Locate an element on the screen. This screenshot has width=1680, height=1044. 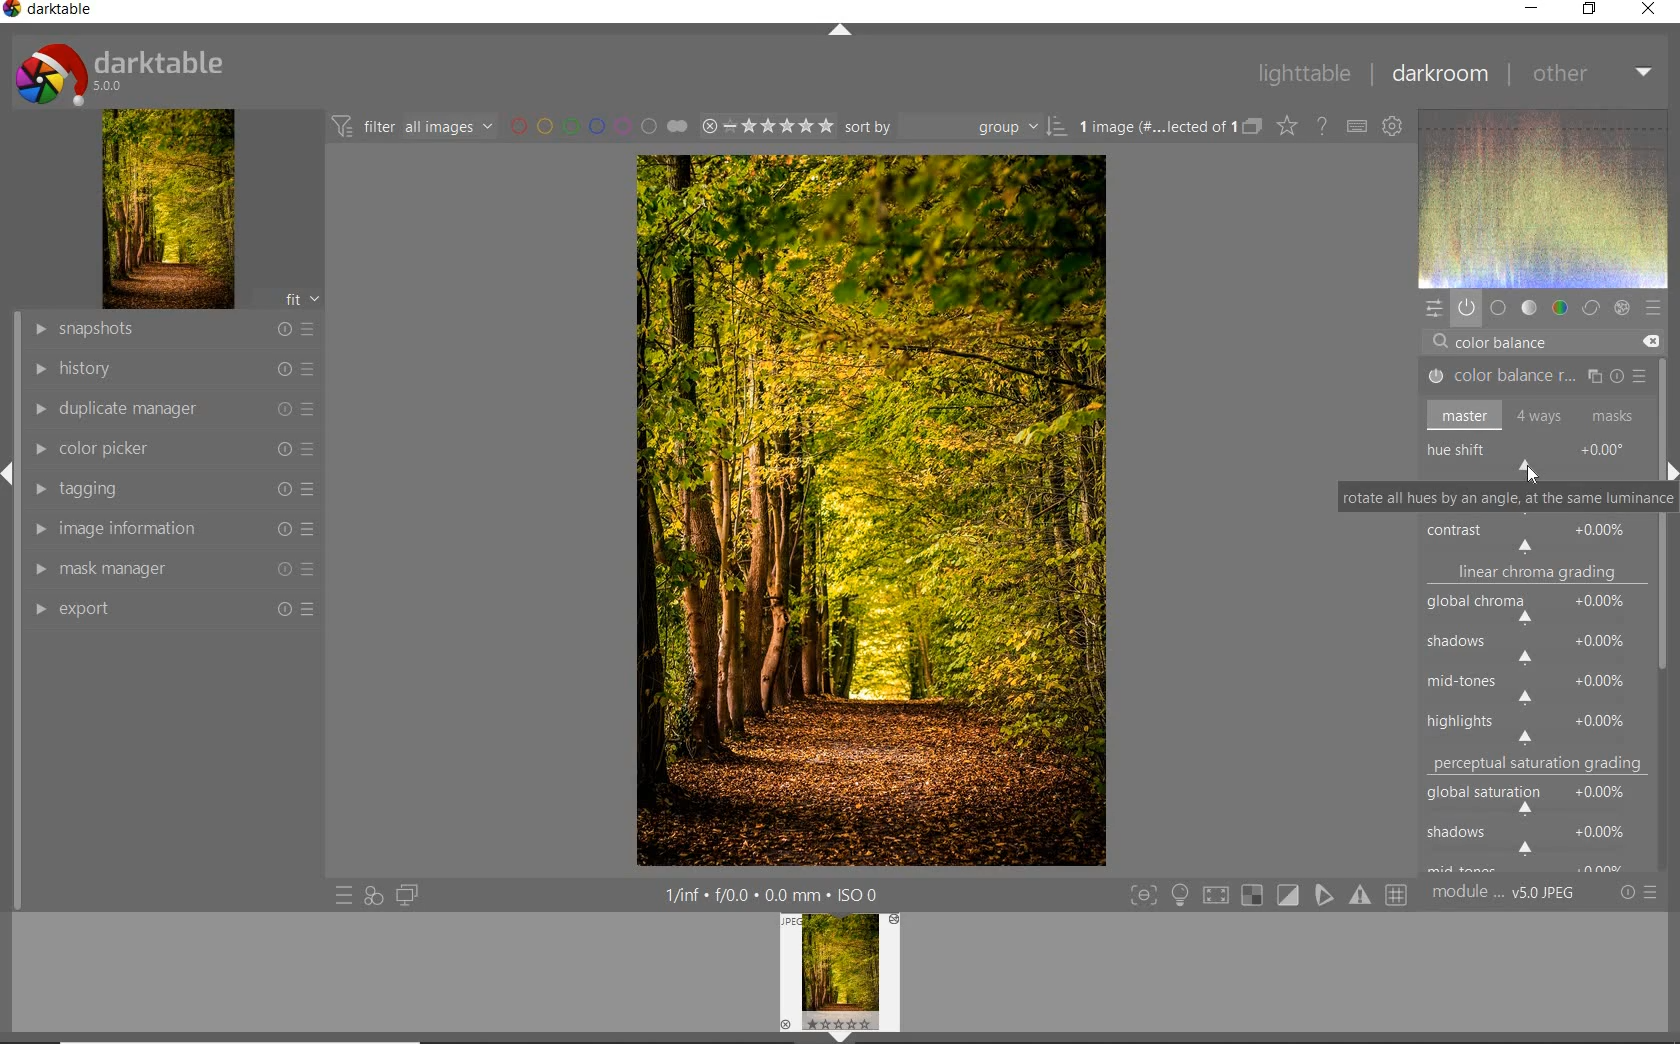
ROTATE ALL HUES BY AN ANGLE AT THE SAME LUMINANCE is located at coordinates (1506, 496).